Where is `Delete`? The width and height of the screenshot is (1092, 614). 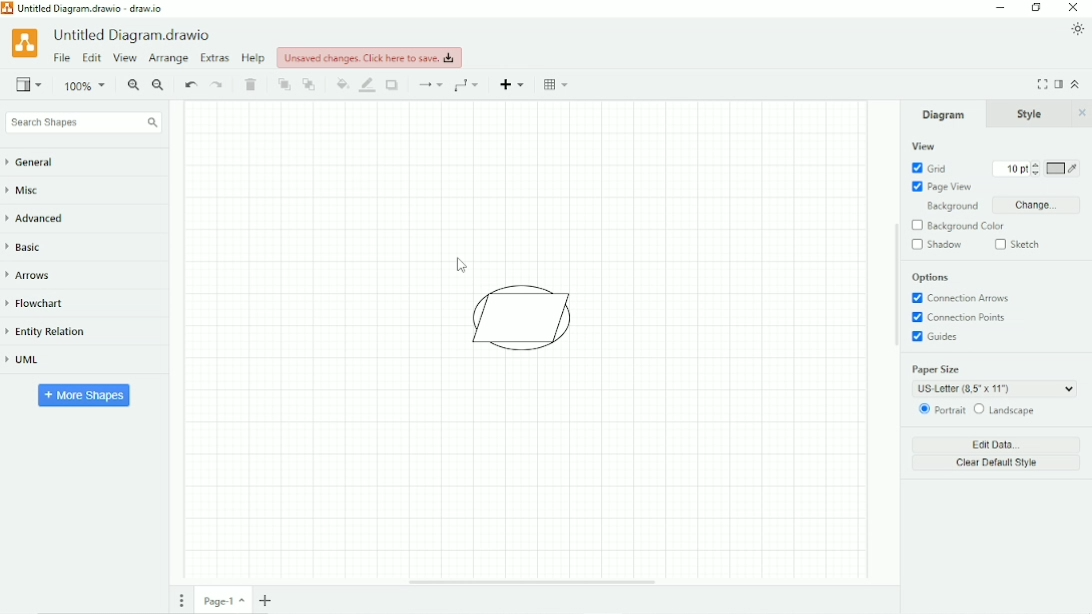
Delete is located at coordinates (253, 85).